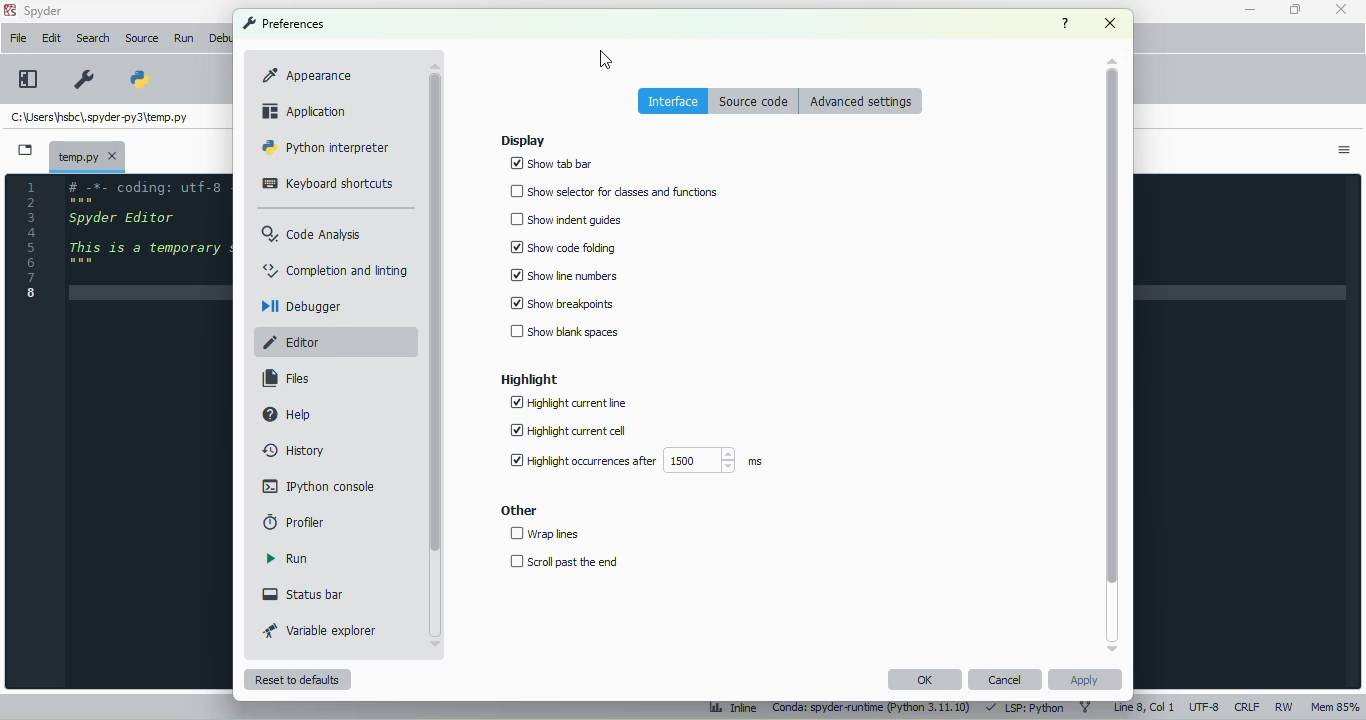 The width and height of the screenshot is (1366, 720). Describe the element at coordinates (312, 233) in the screenshot. I see `code analysis` at that location.